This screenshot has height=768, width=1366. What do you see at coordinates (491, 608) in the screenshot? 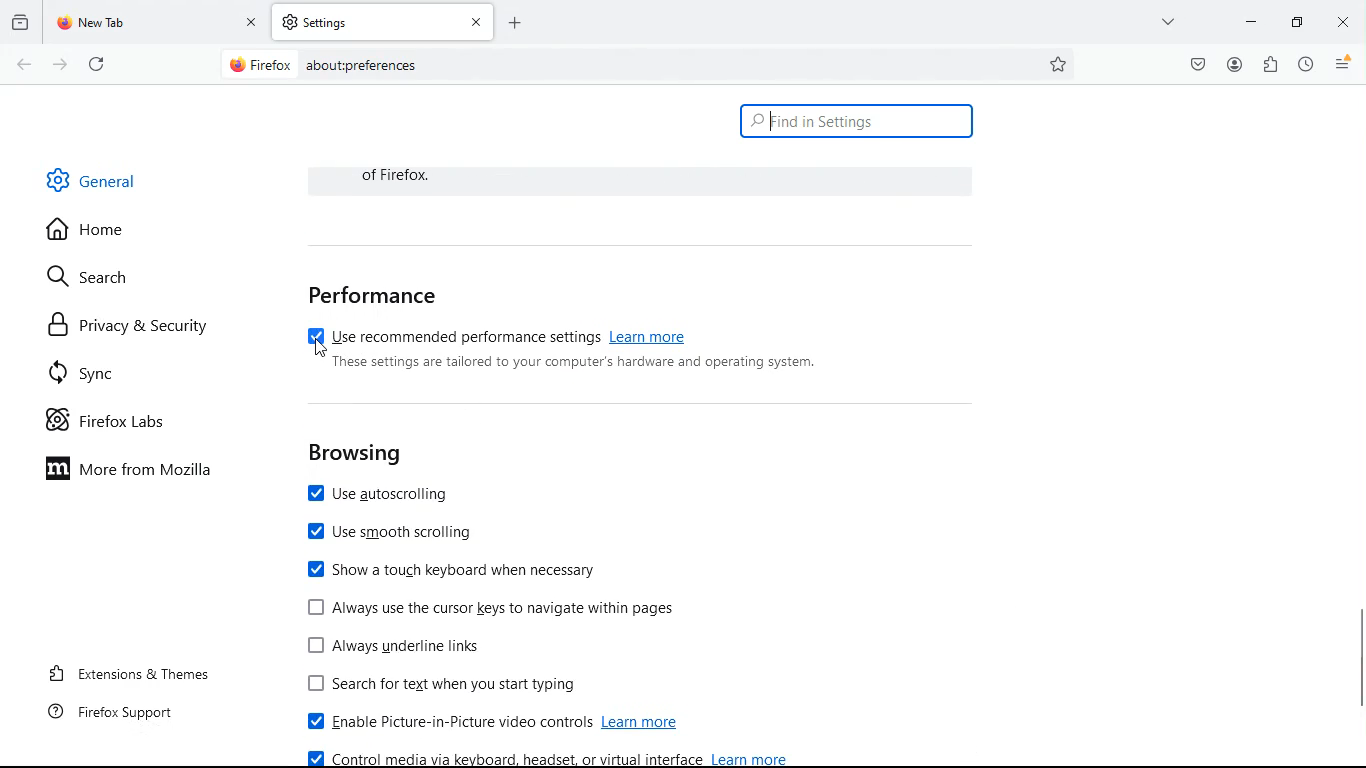
I see `[J Always use the cursor keys to navigate within pages` at bounding box center [491, 608].